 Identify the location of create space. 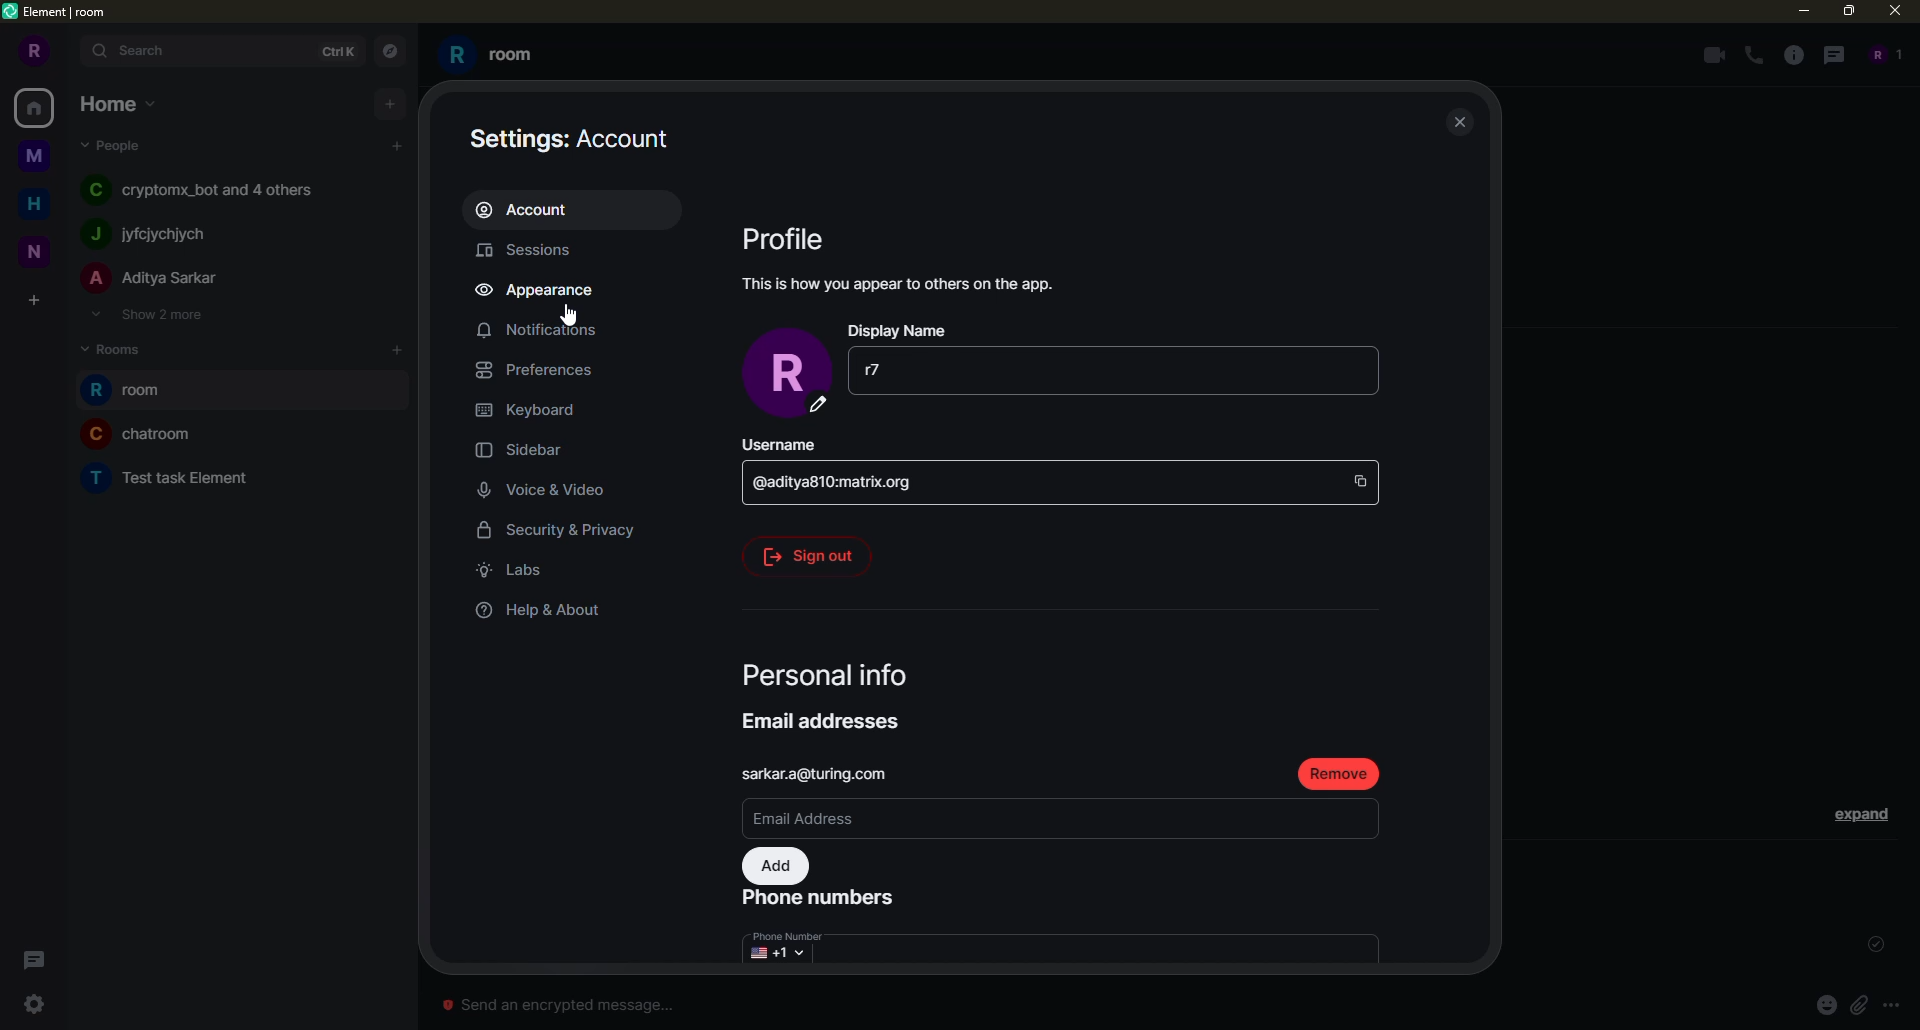
(33, 302).